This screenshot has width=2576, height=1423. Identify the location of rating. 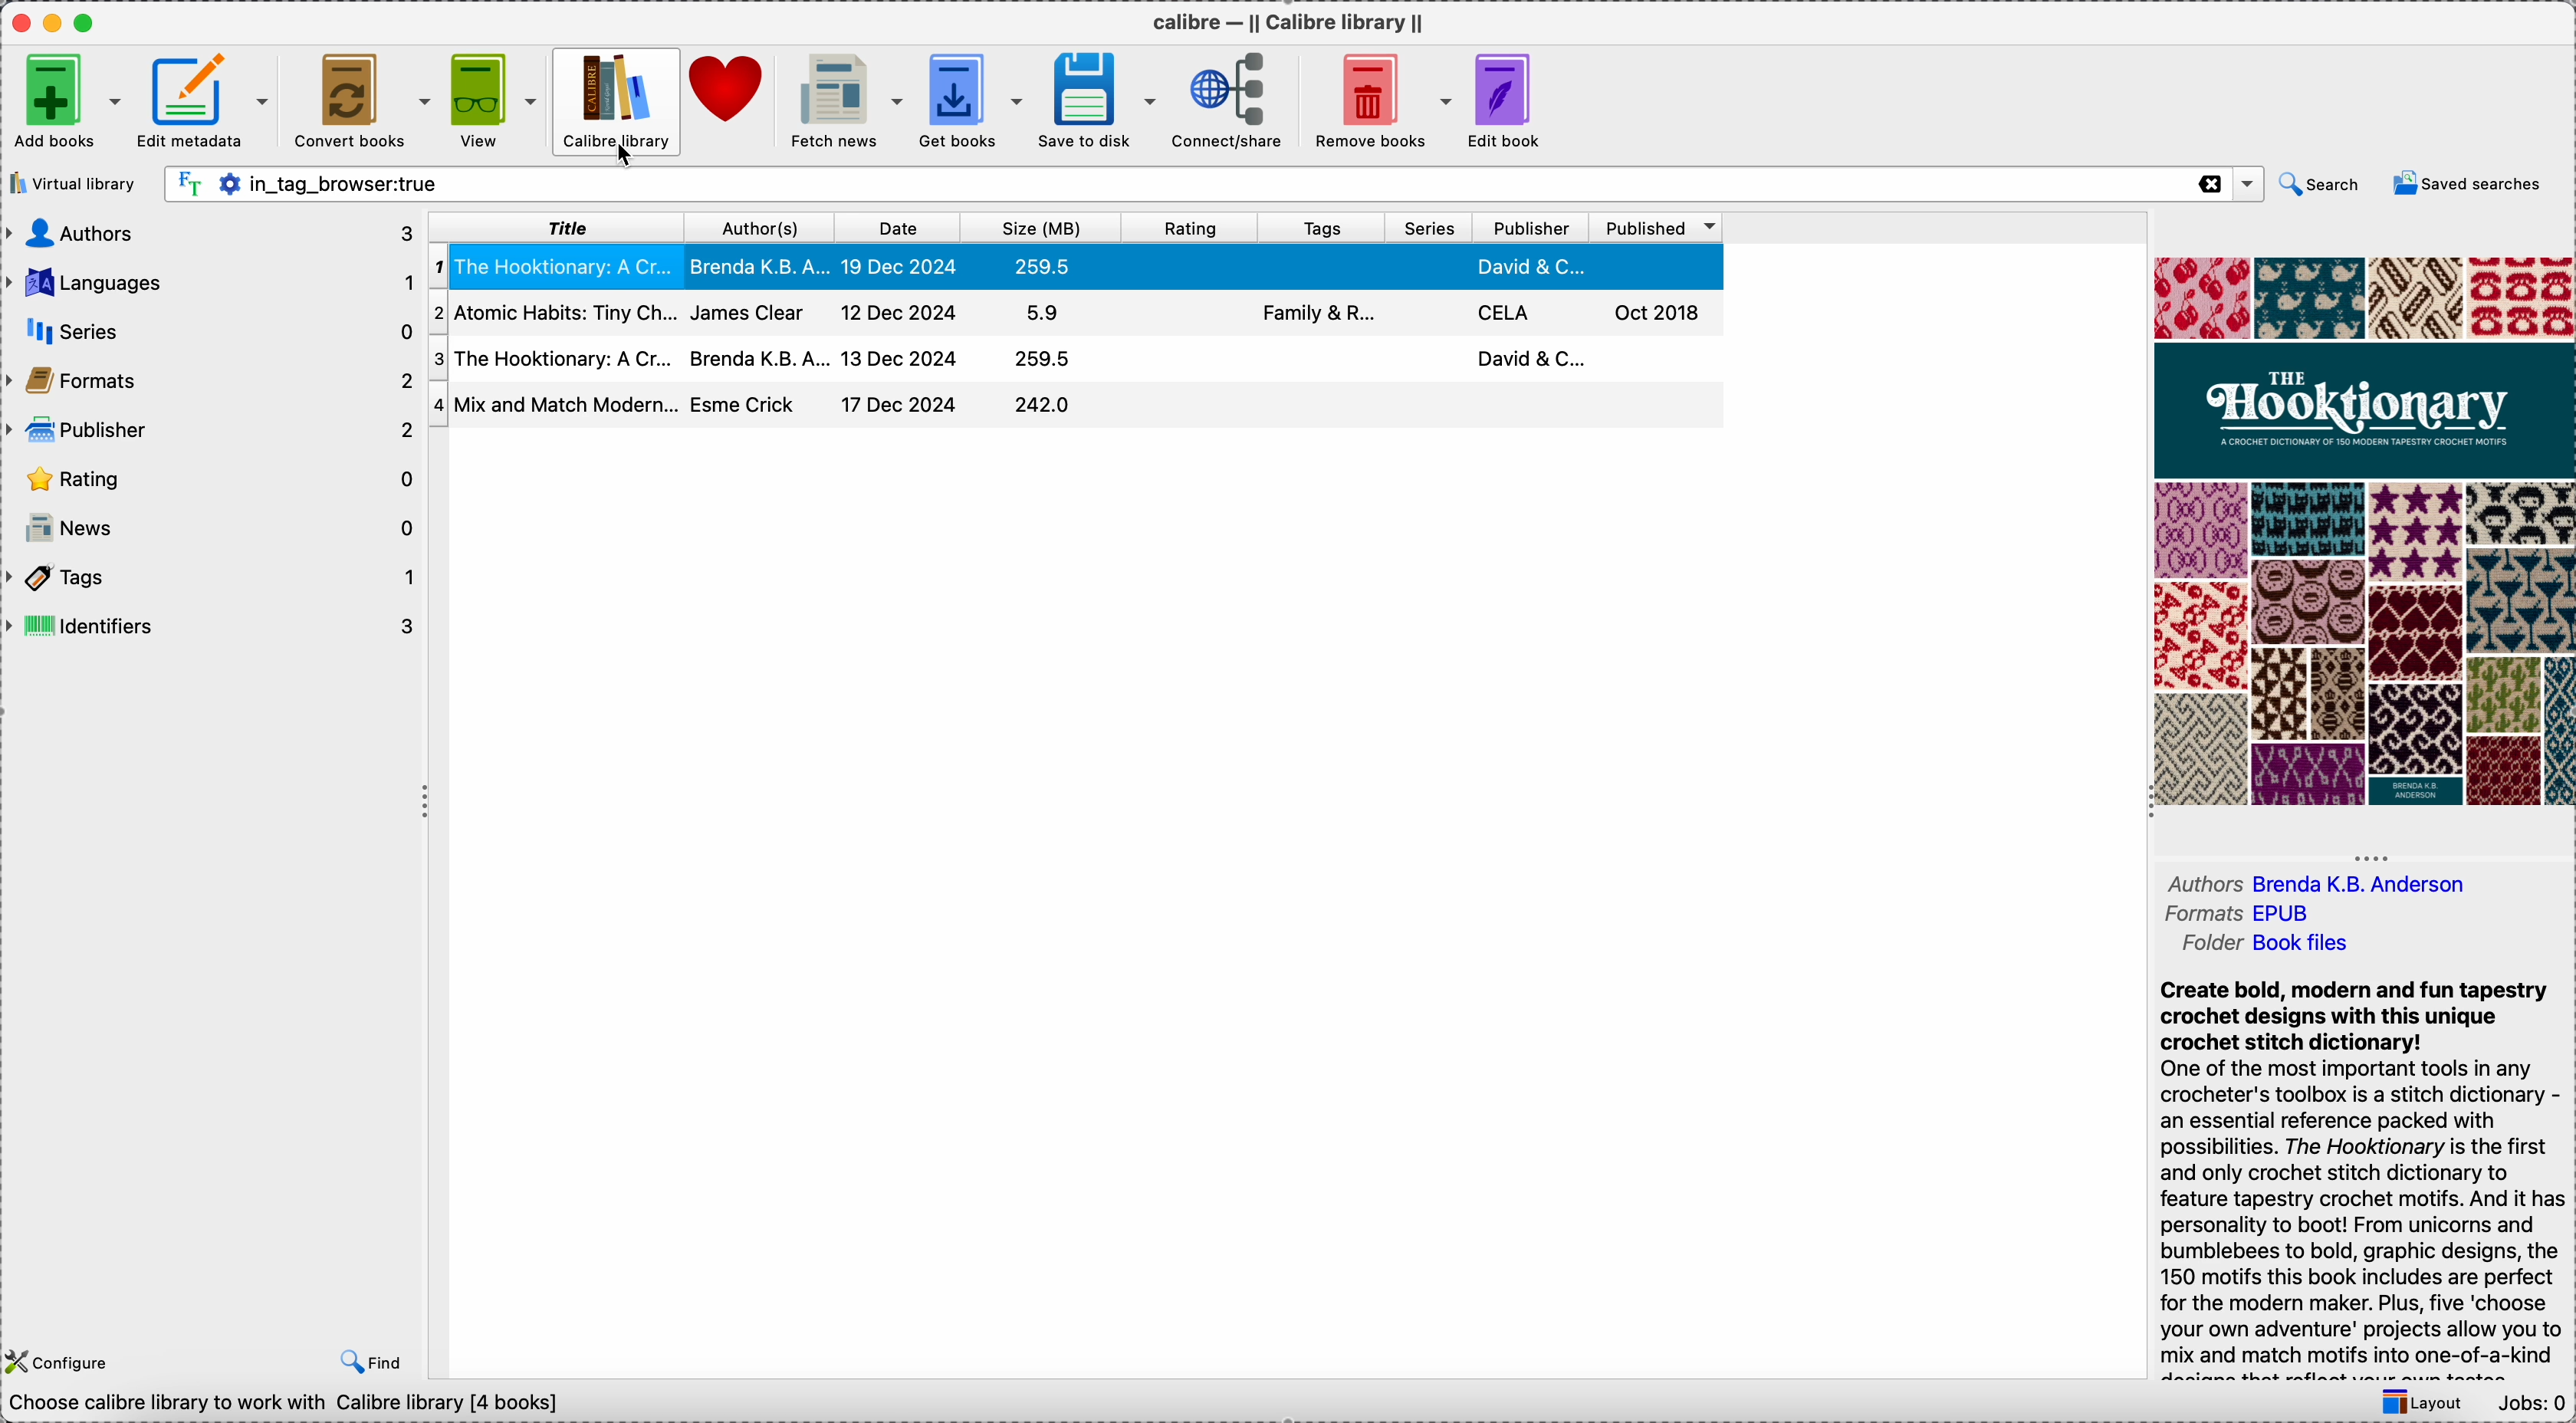
(211, 479).